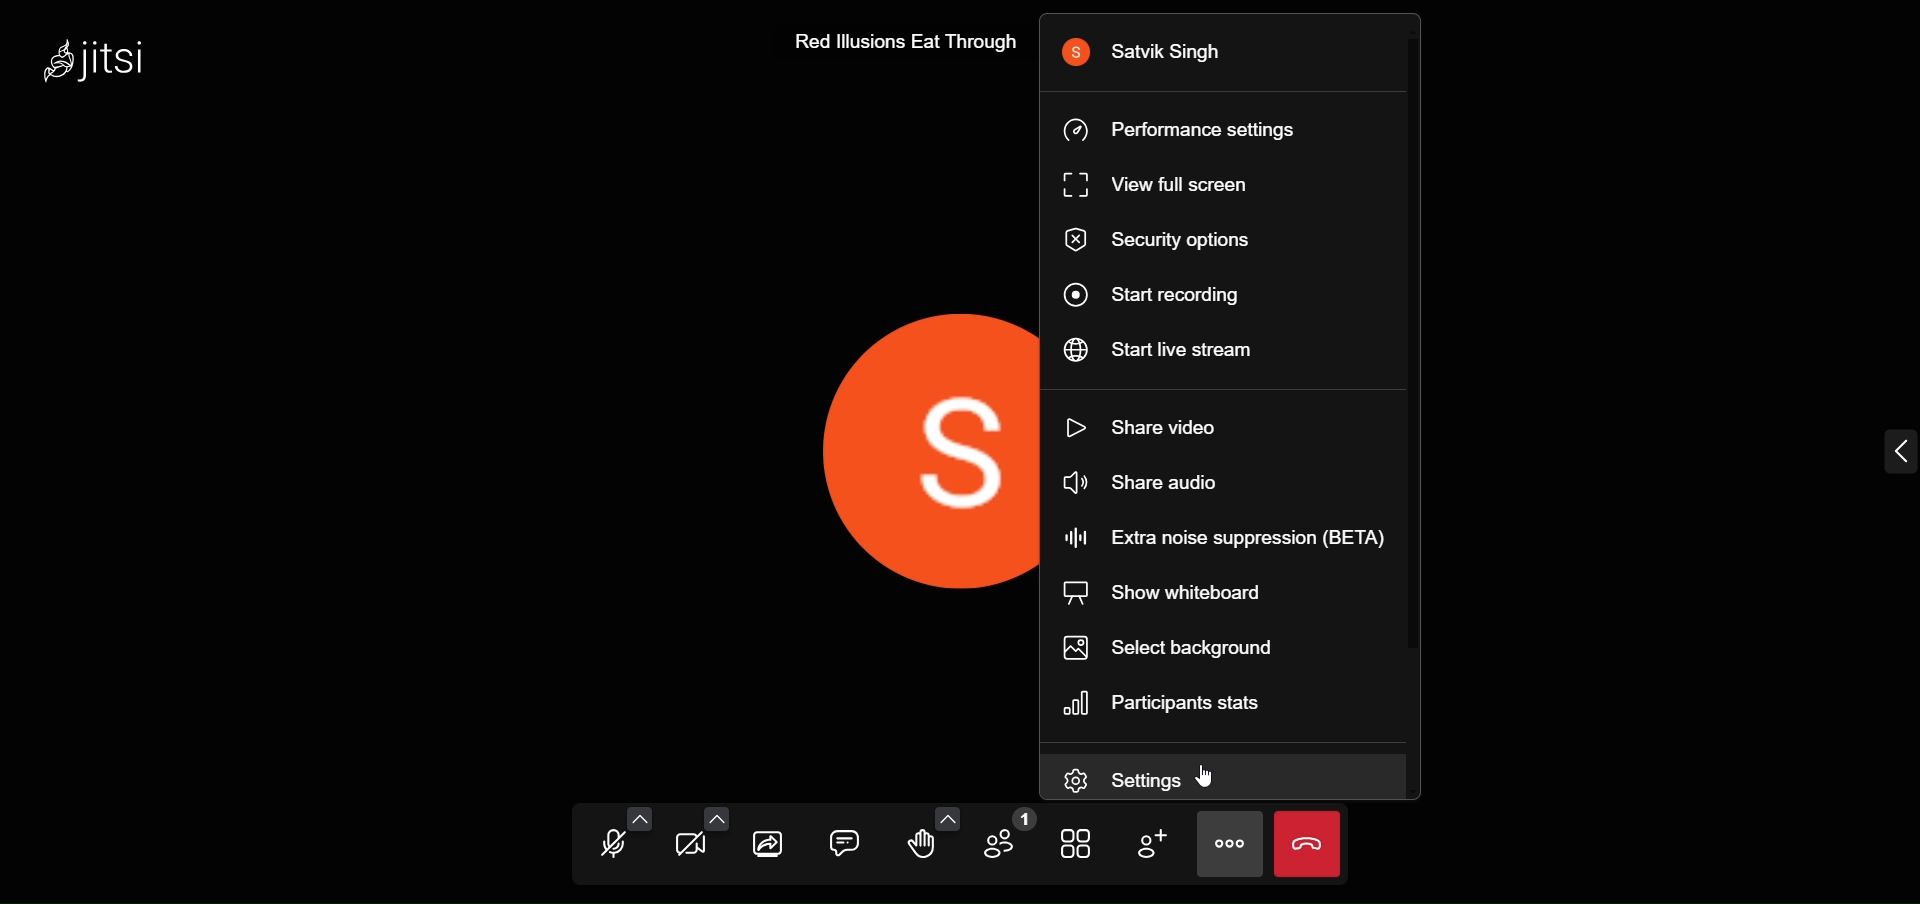 This screenshot has height=904, width=1920. What do you see at coordinates (772, 845) in the screenshot?
I see `screen share` at bounding box center [772, 845].